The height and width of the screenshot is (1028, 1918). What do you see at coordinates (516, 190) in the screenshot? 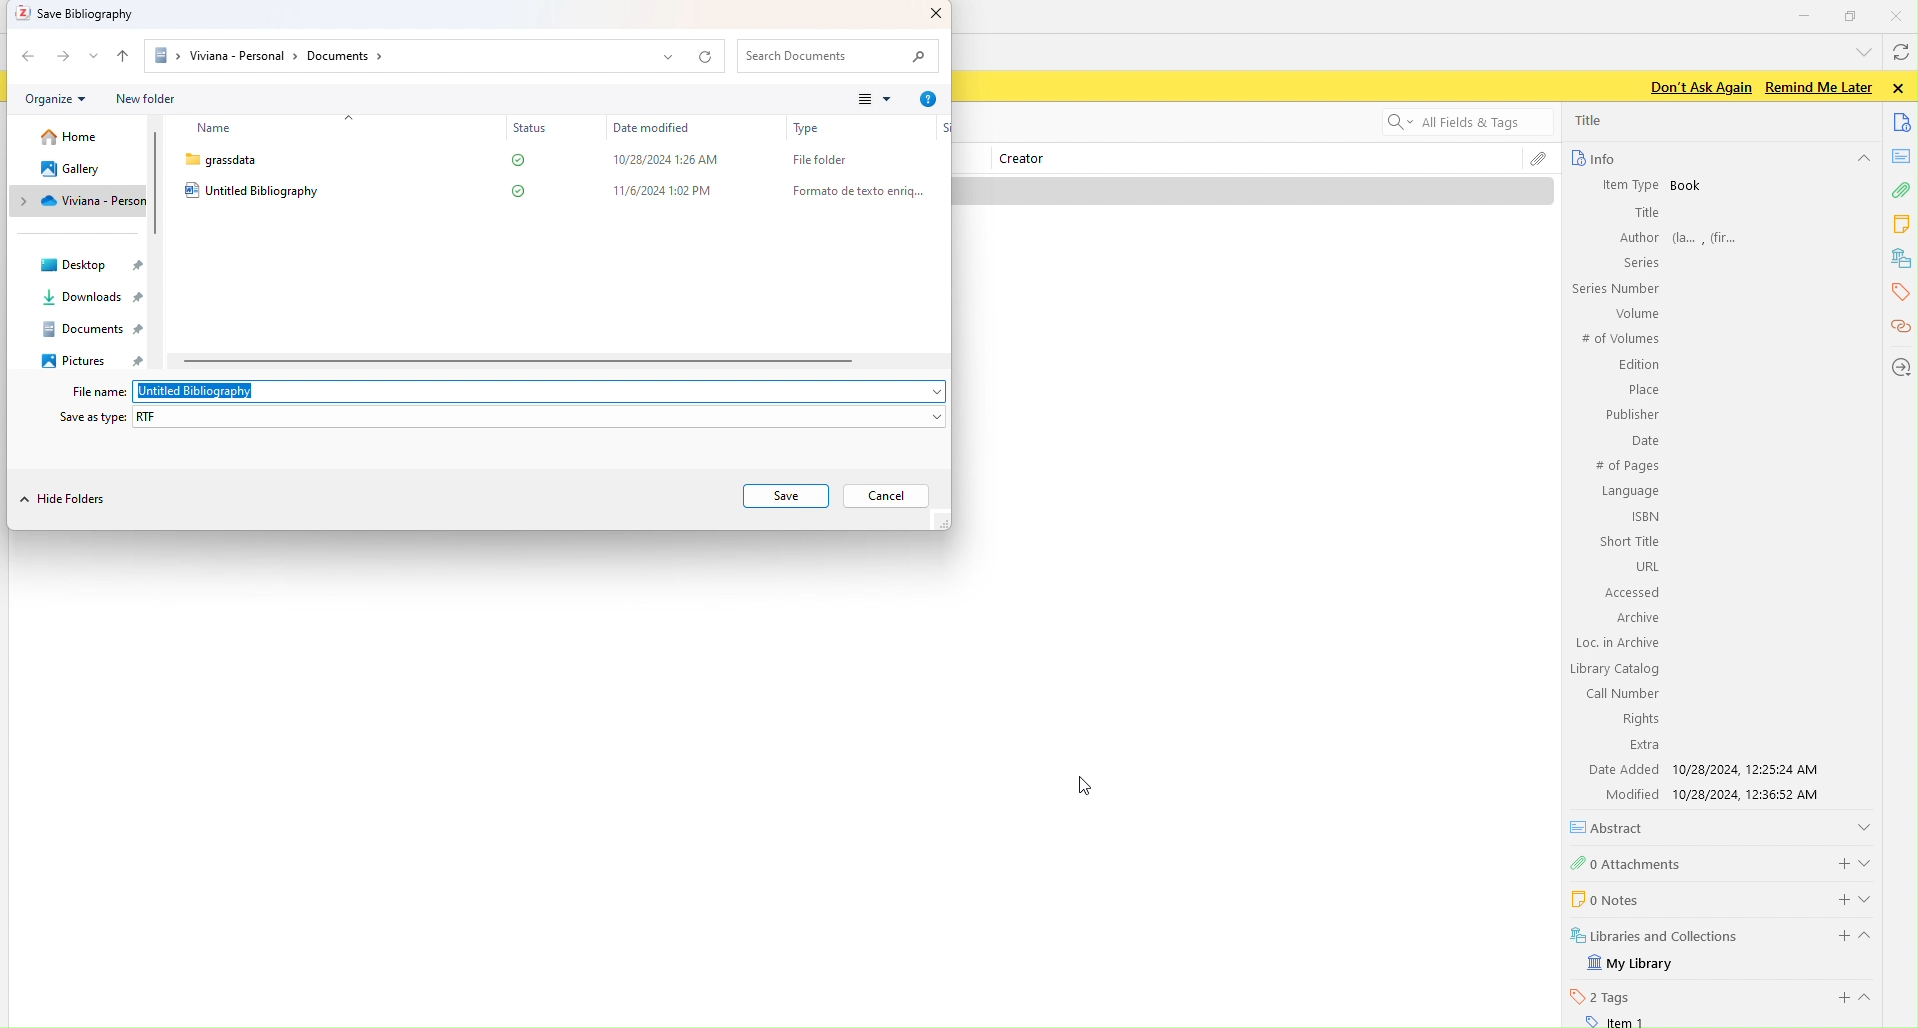
I see `Check` at bounding box center [516, 190].